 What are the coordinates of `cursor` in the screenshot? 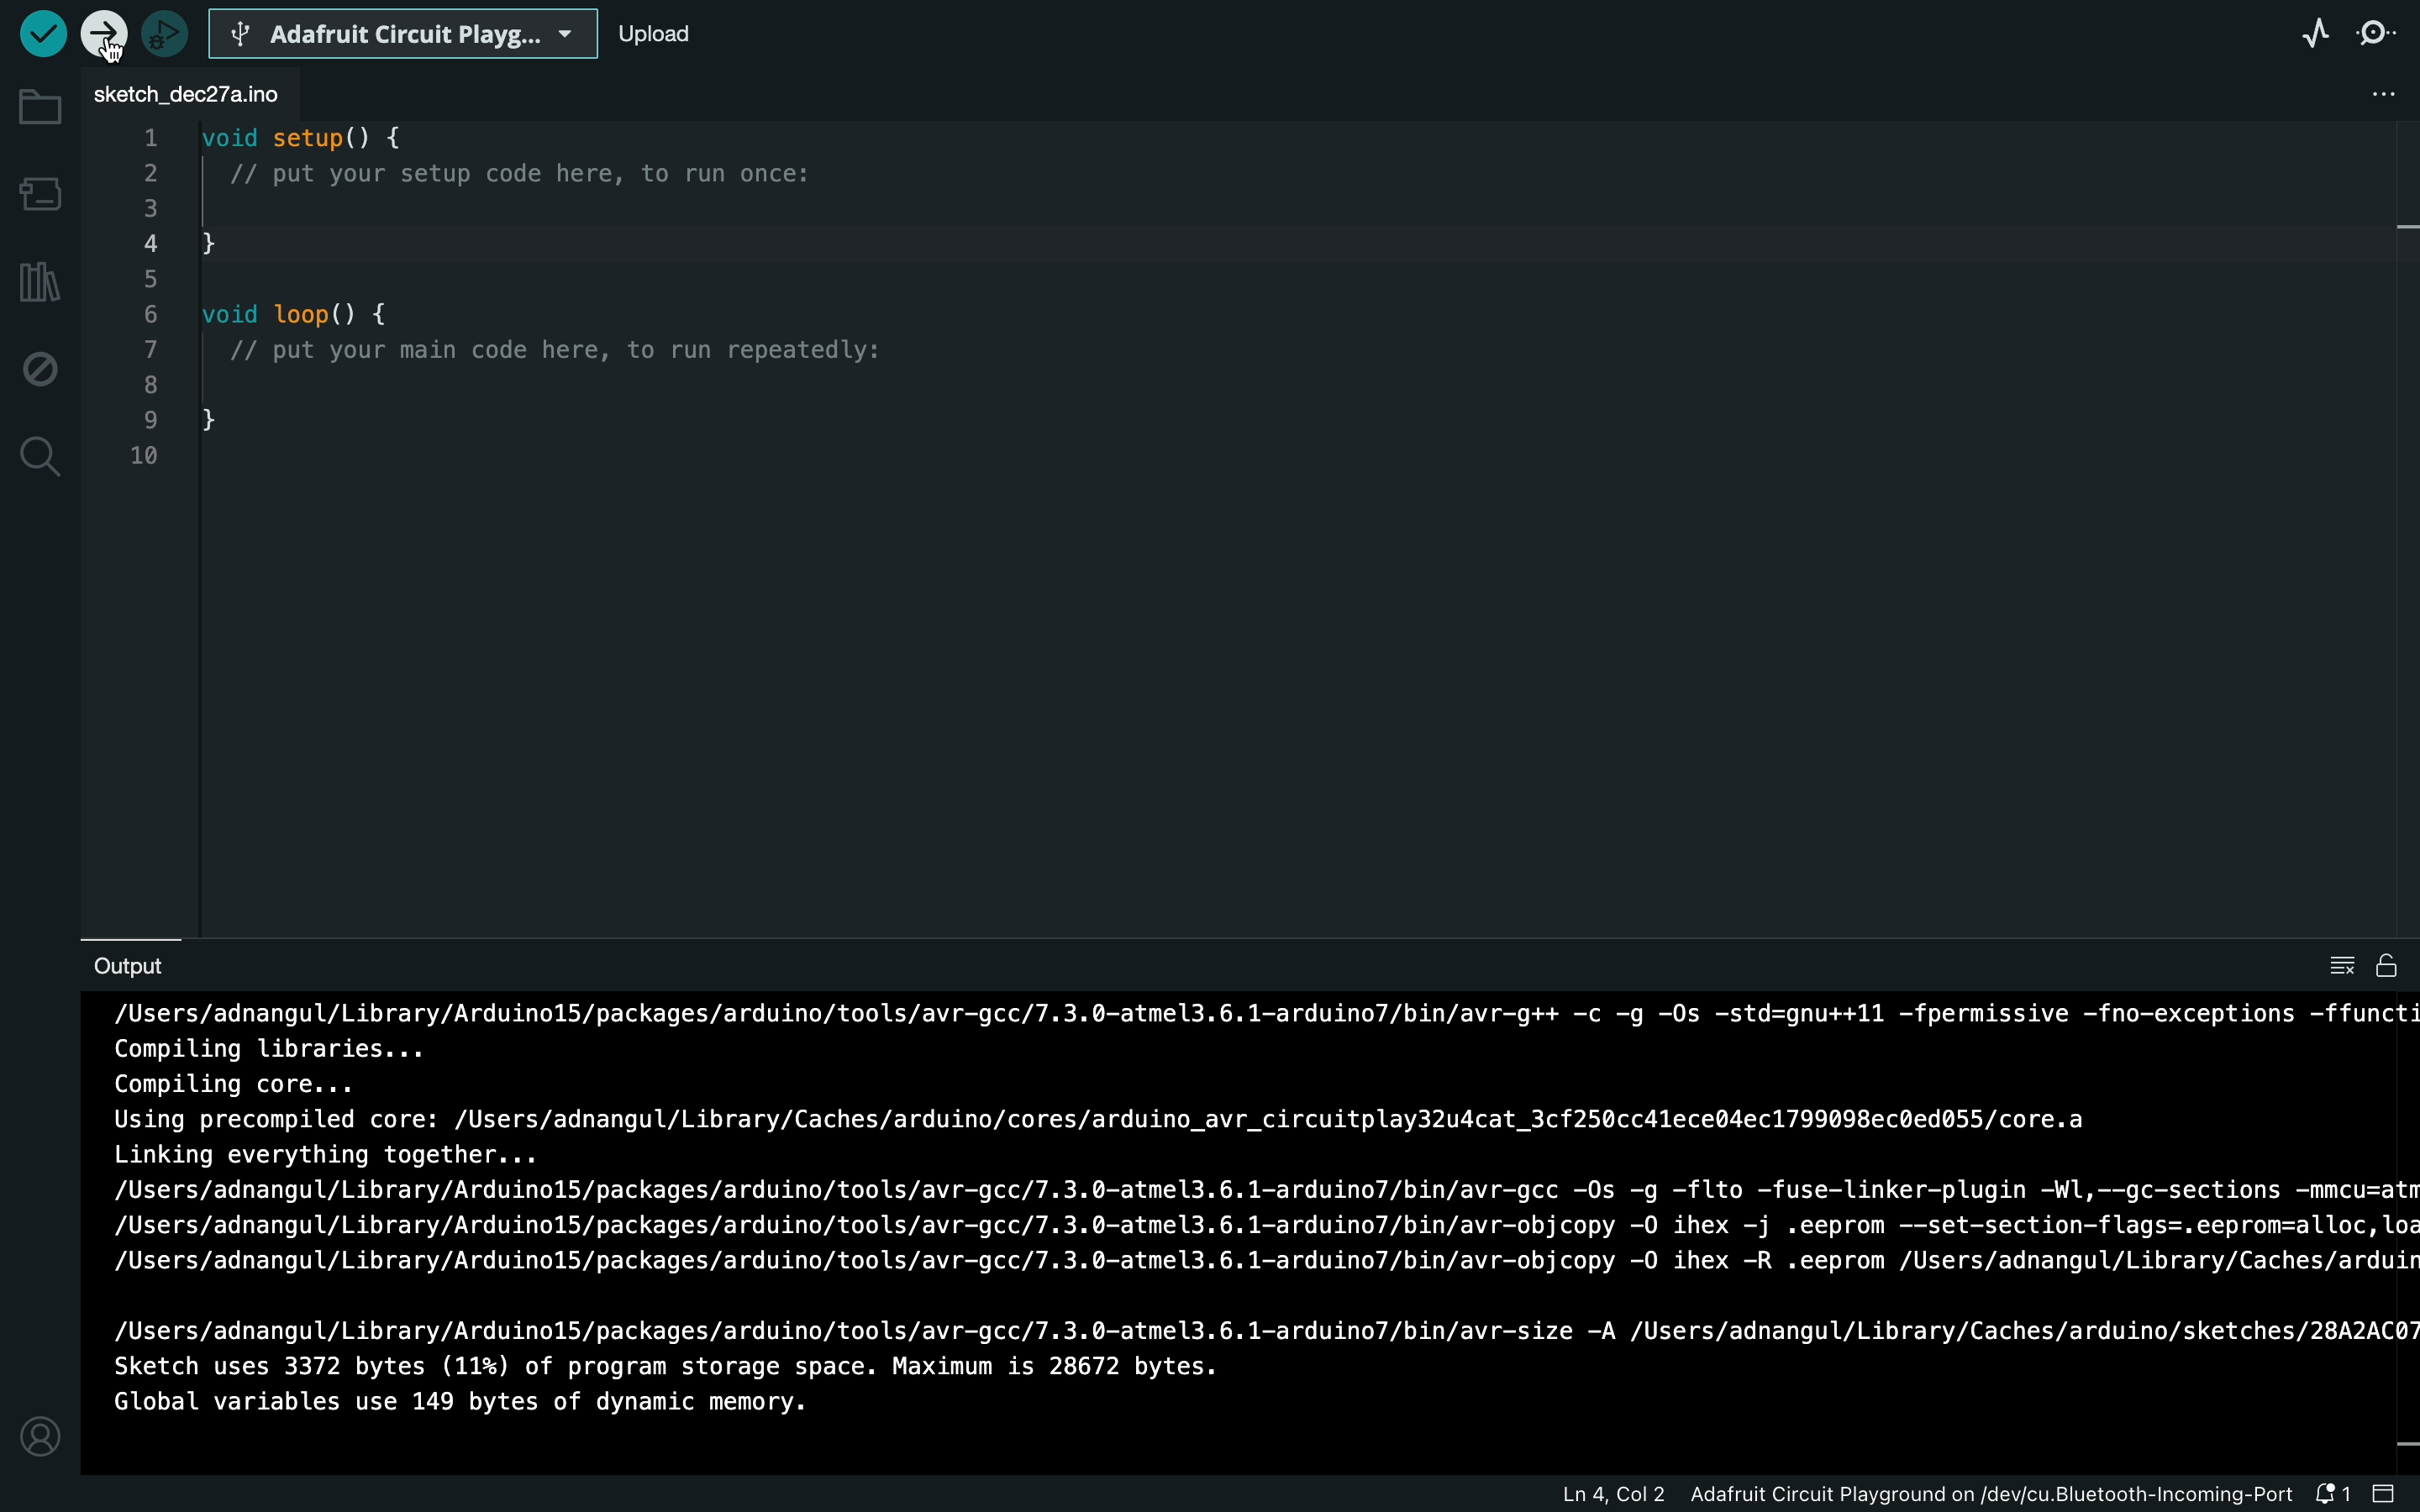 It's located at (103, 41).